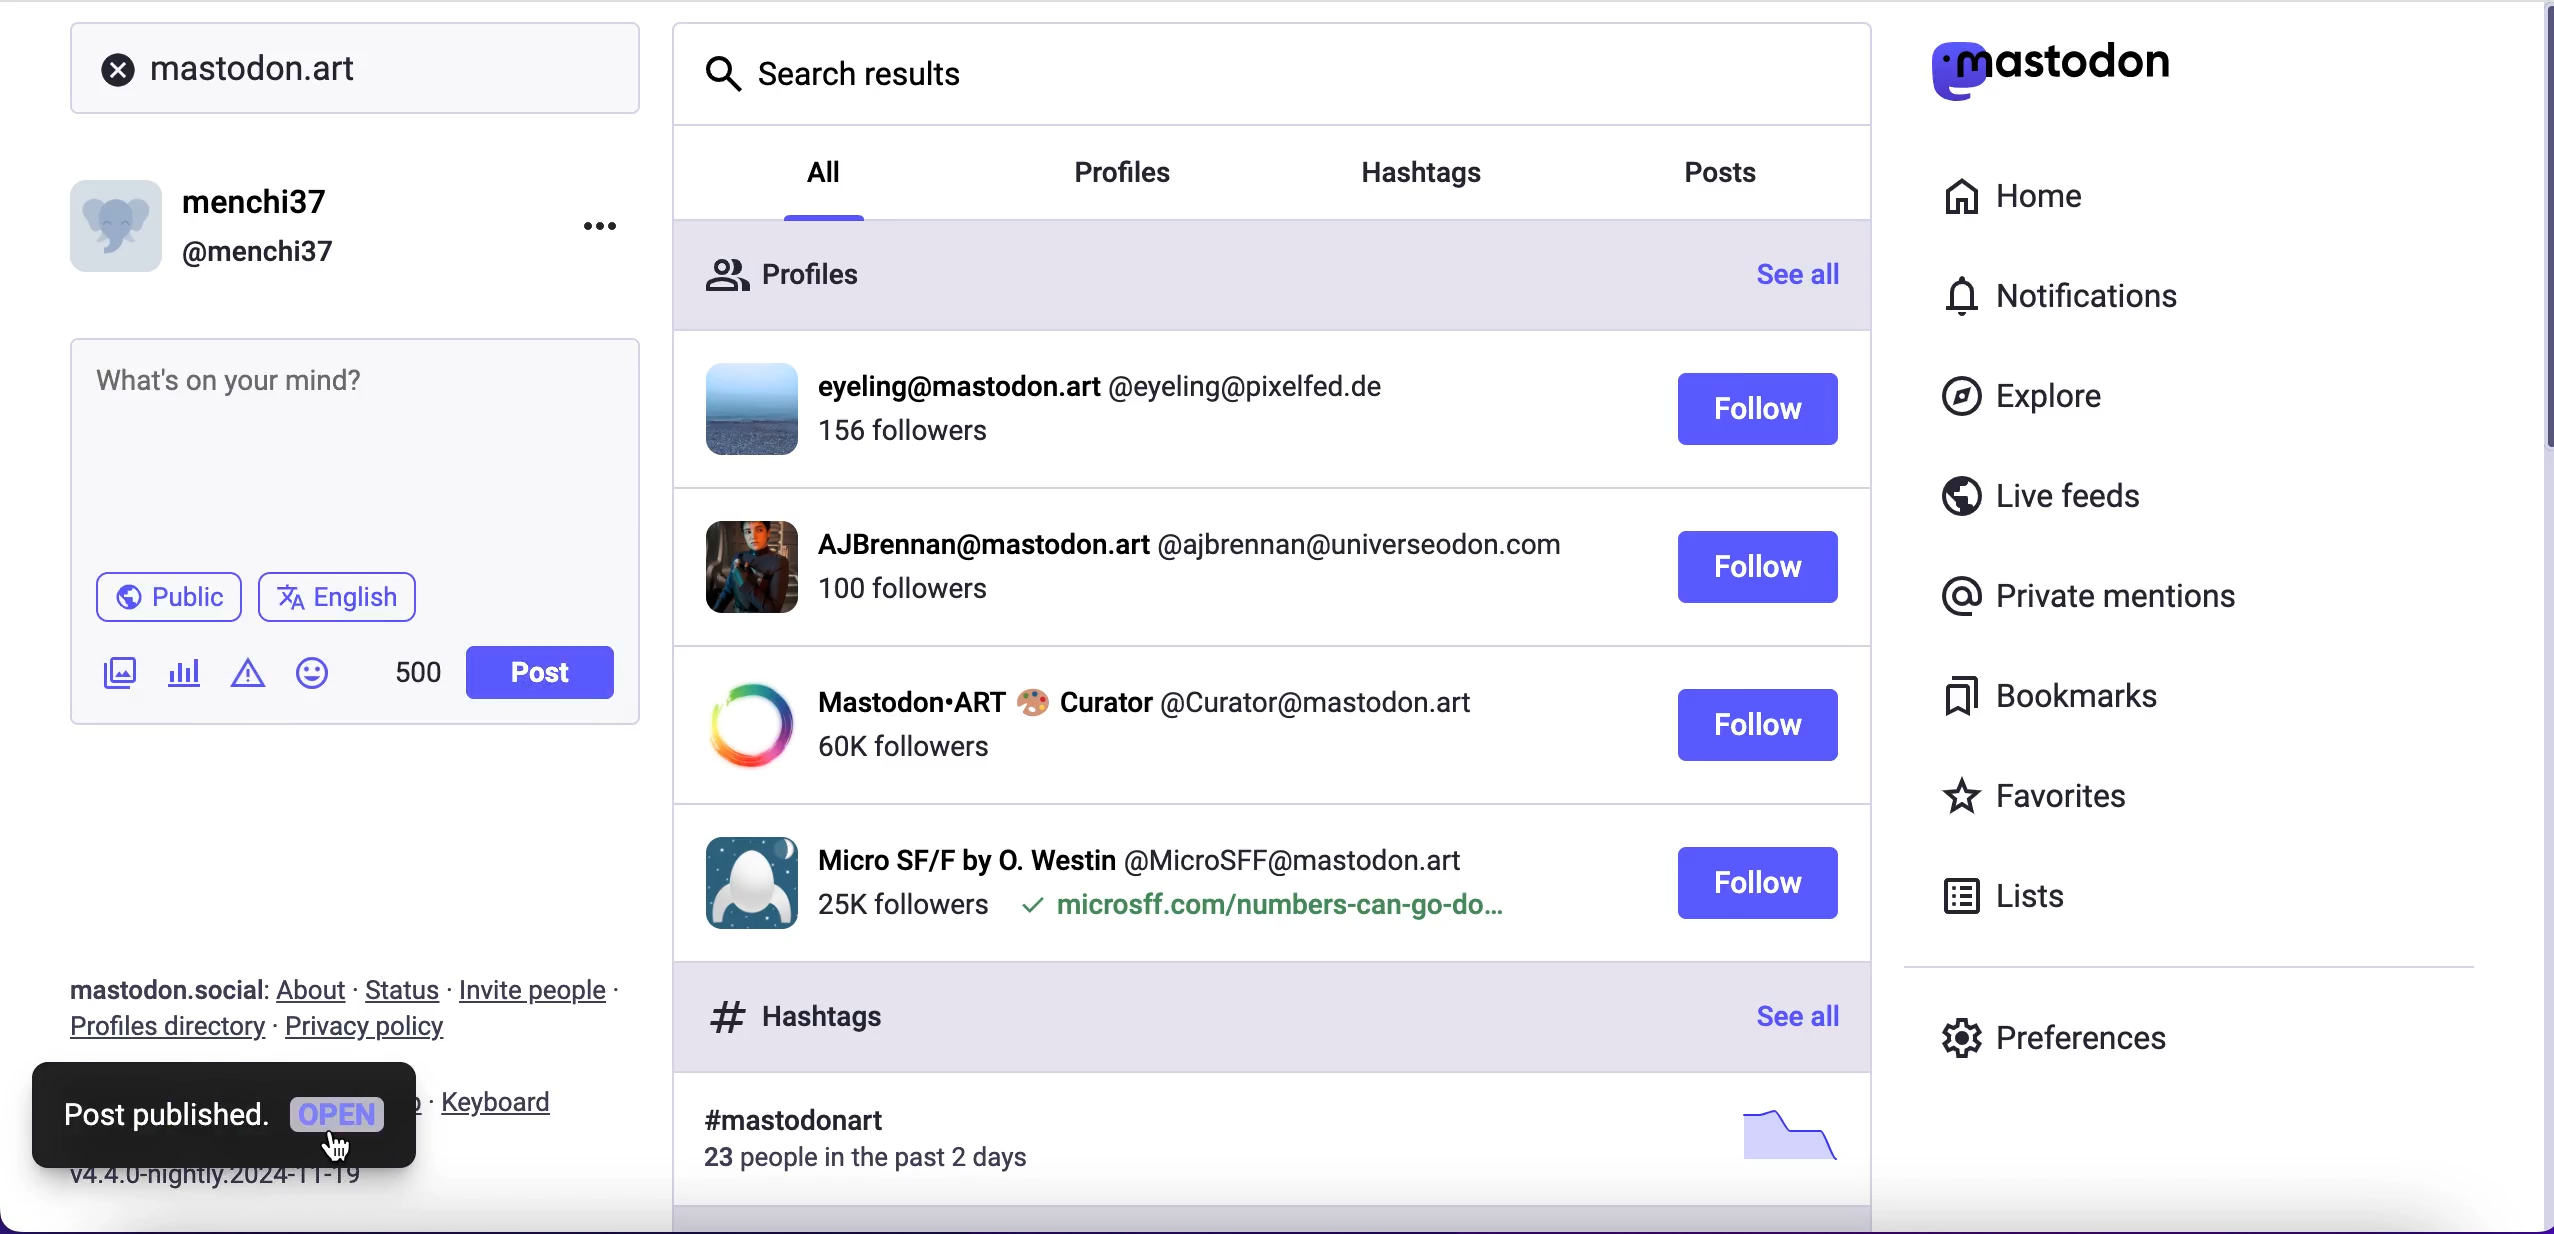 The image size is (2554, 1234). What do you see at coordinates (2088, 71) in the screenshot?
I see `mastodon logo` at bounding box center [2088, 71].